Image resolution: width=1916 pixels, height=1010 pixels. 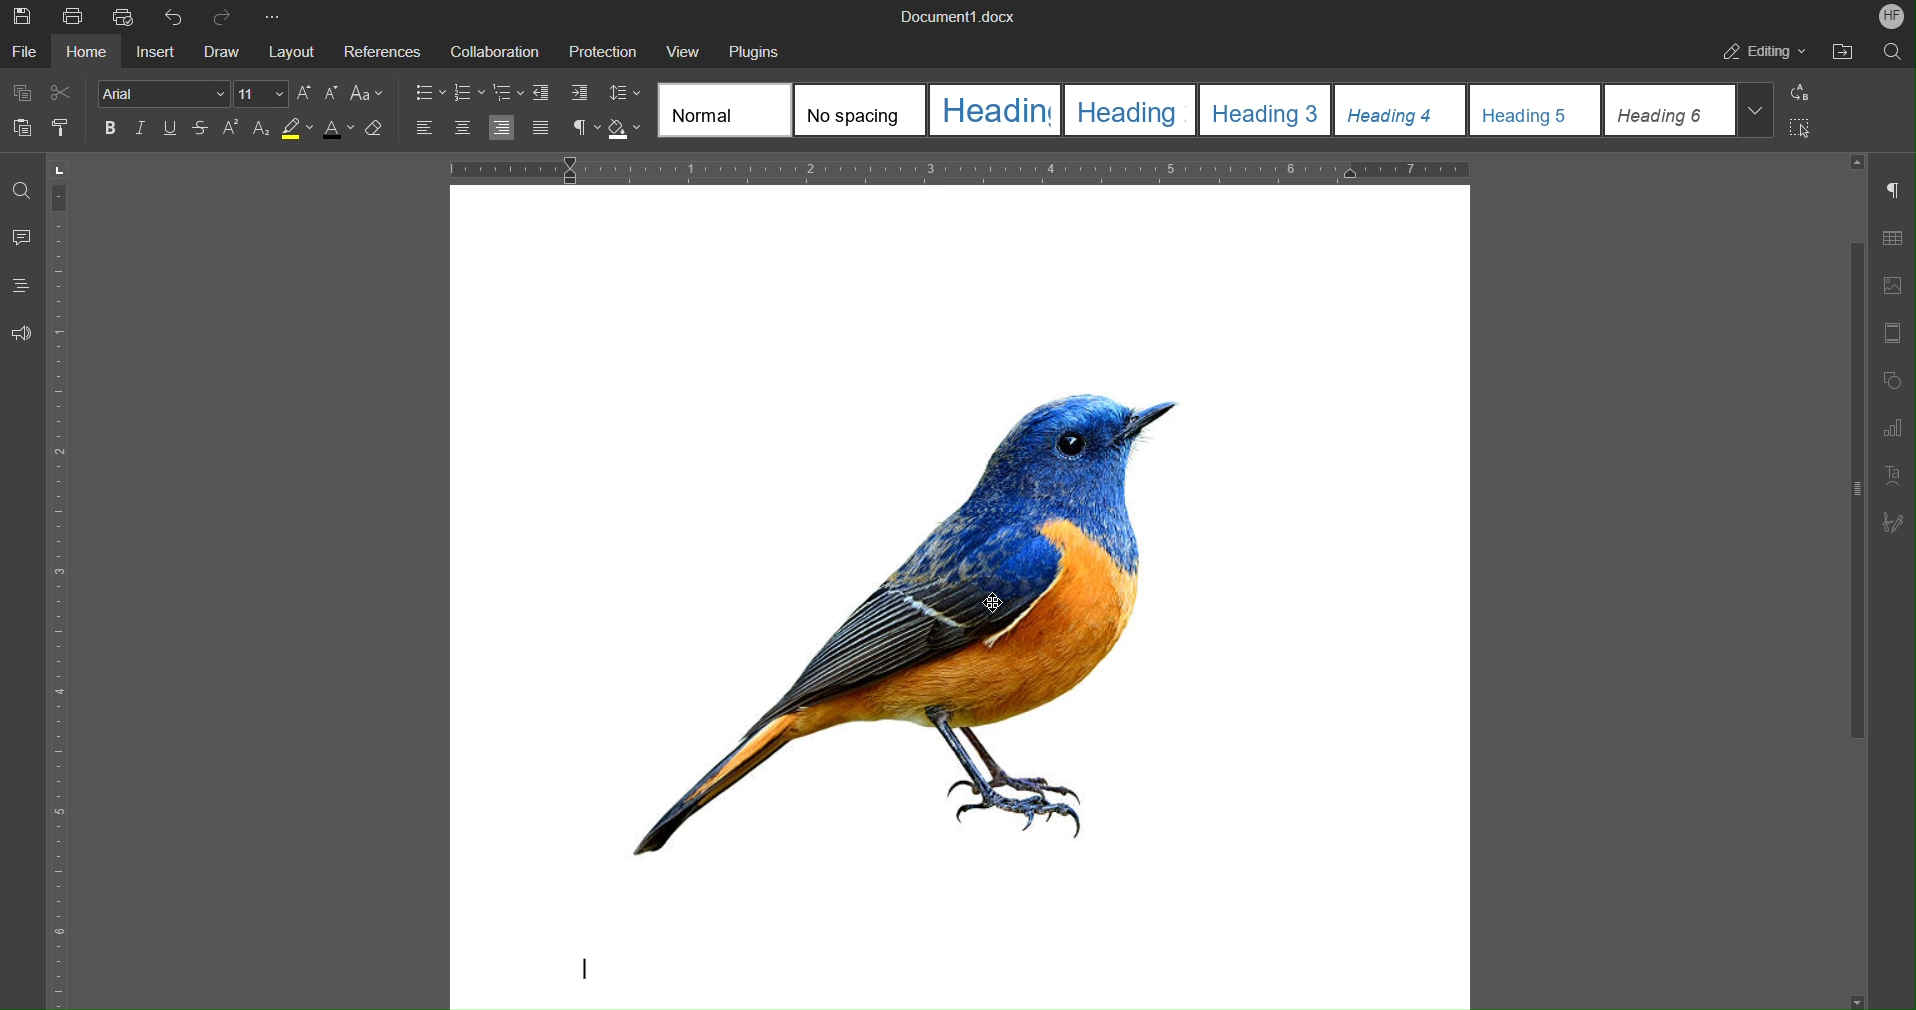 I want to click on Signature, so click(x=1892, y=522).